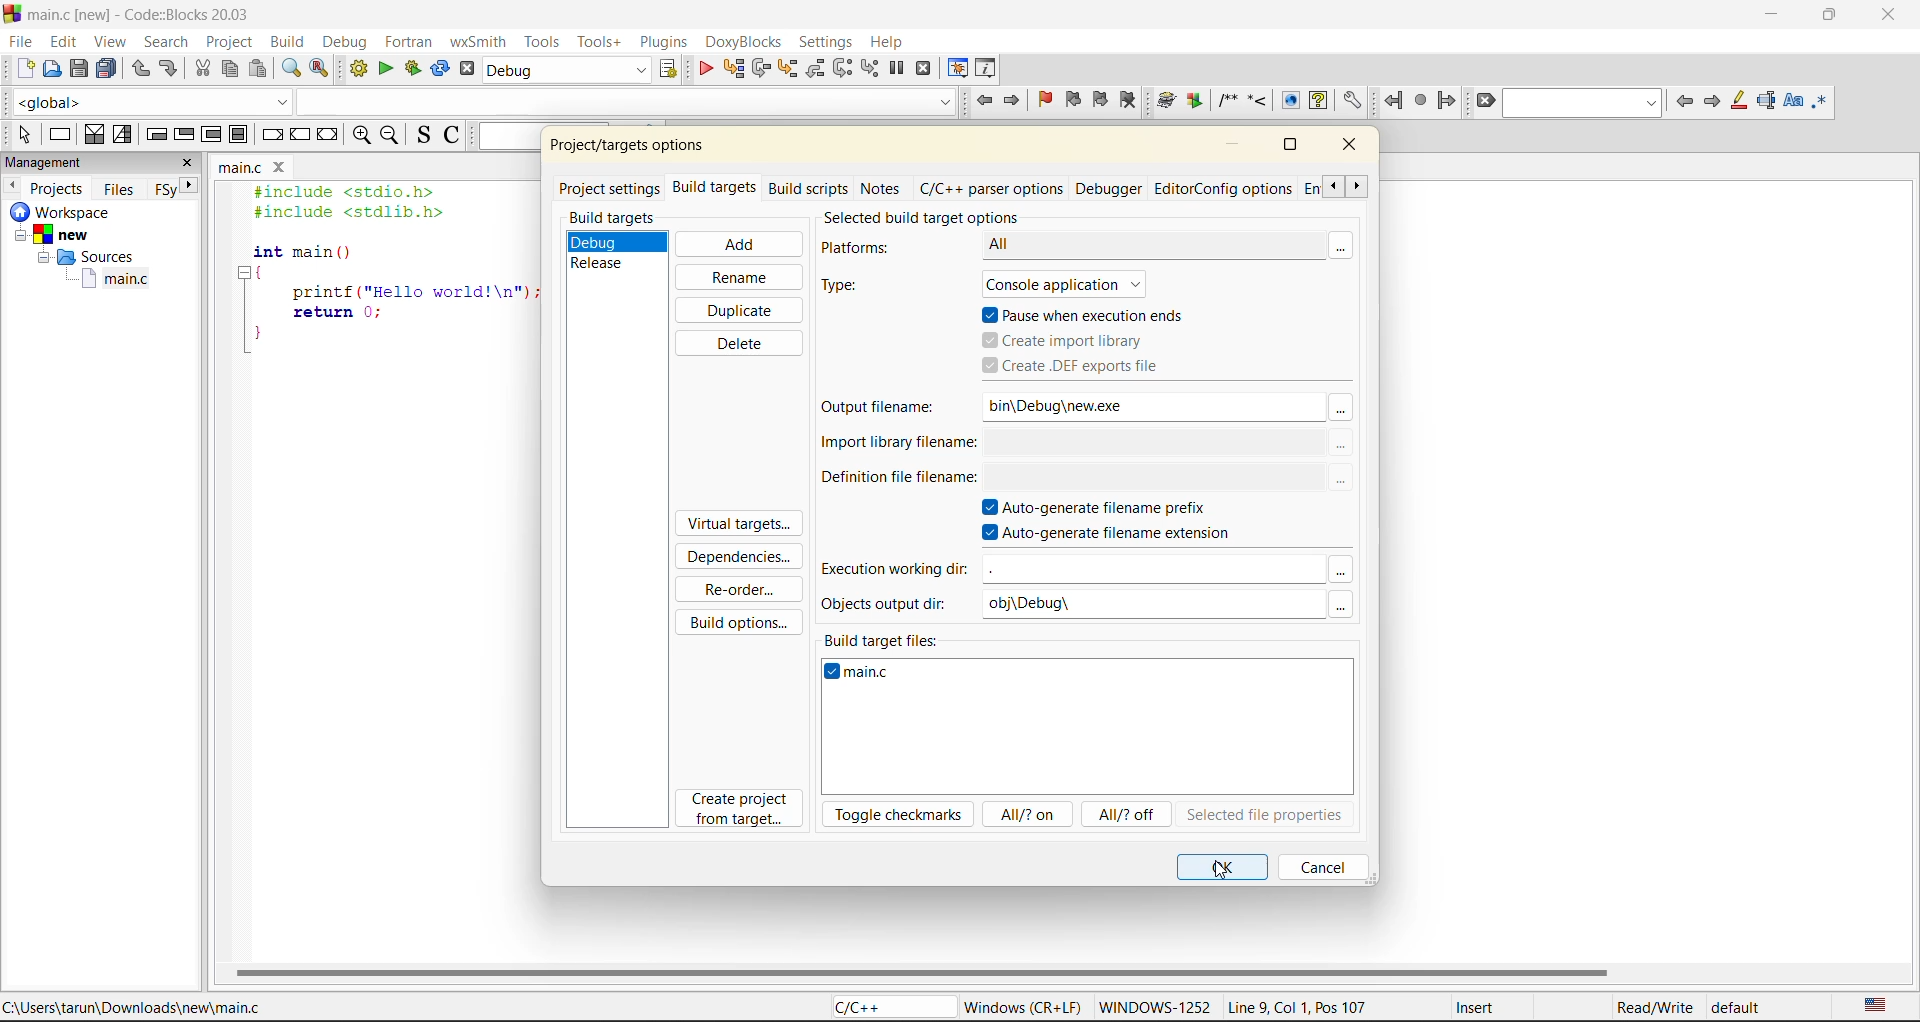  Describe the element at coordinates (919, 70) in the screenshot. I see `stop debugger` at that location.